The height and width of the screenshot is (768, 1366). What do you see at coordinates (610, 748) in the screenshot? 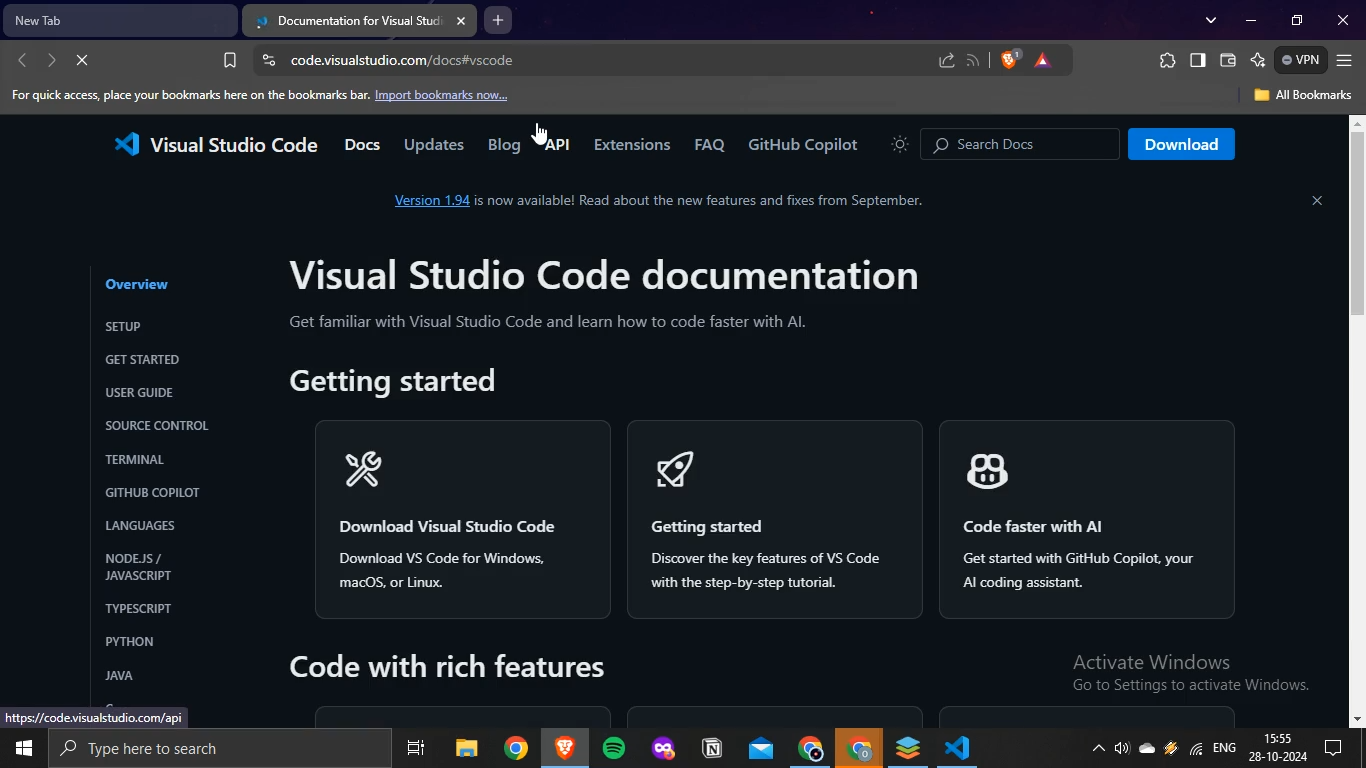
I see `spotify` at bounding box center [610, 748].